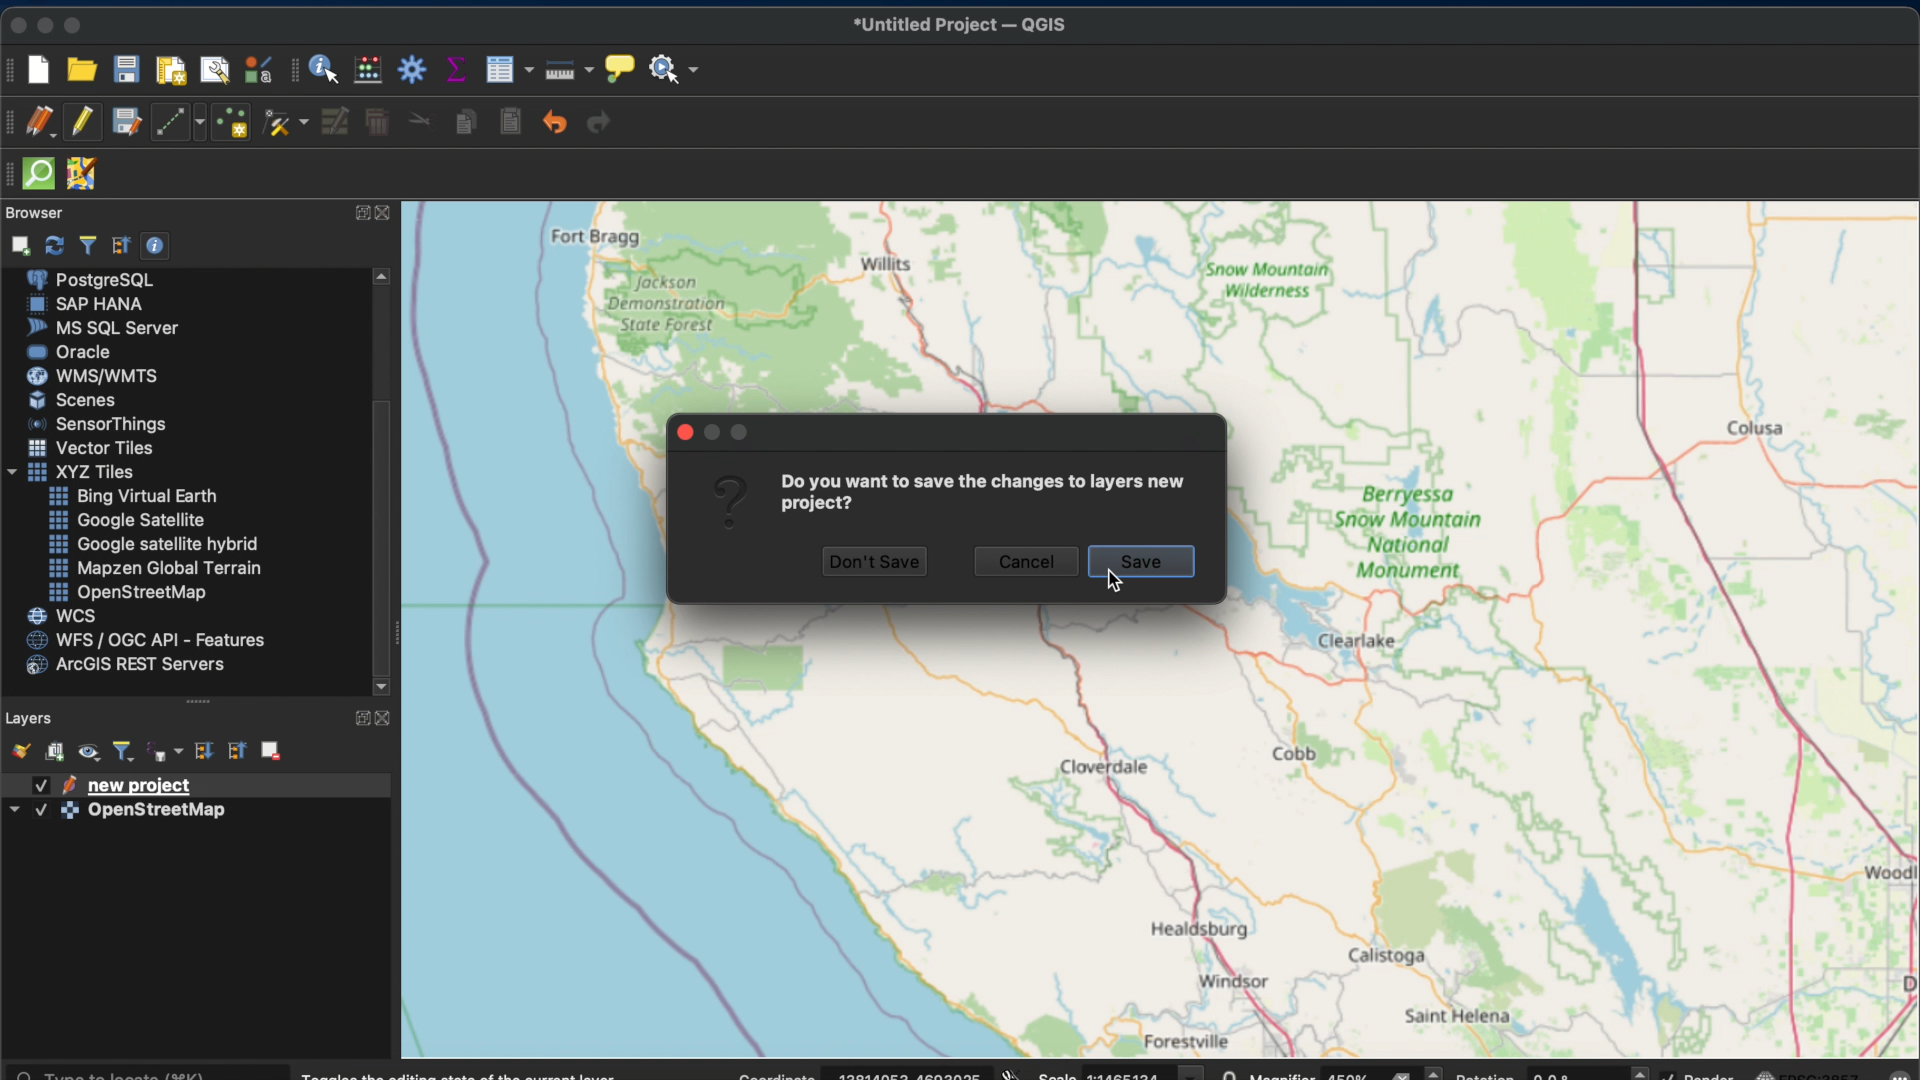 This screenshot has width=1920, height=1080. I want to click on copy features, so click(469, 122).